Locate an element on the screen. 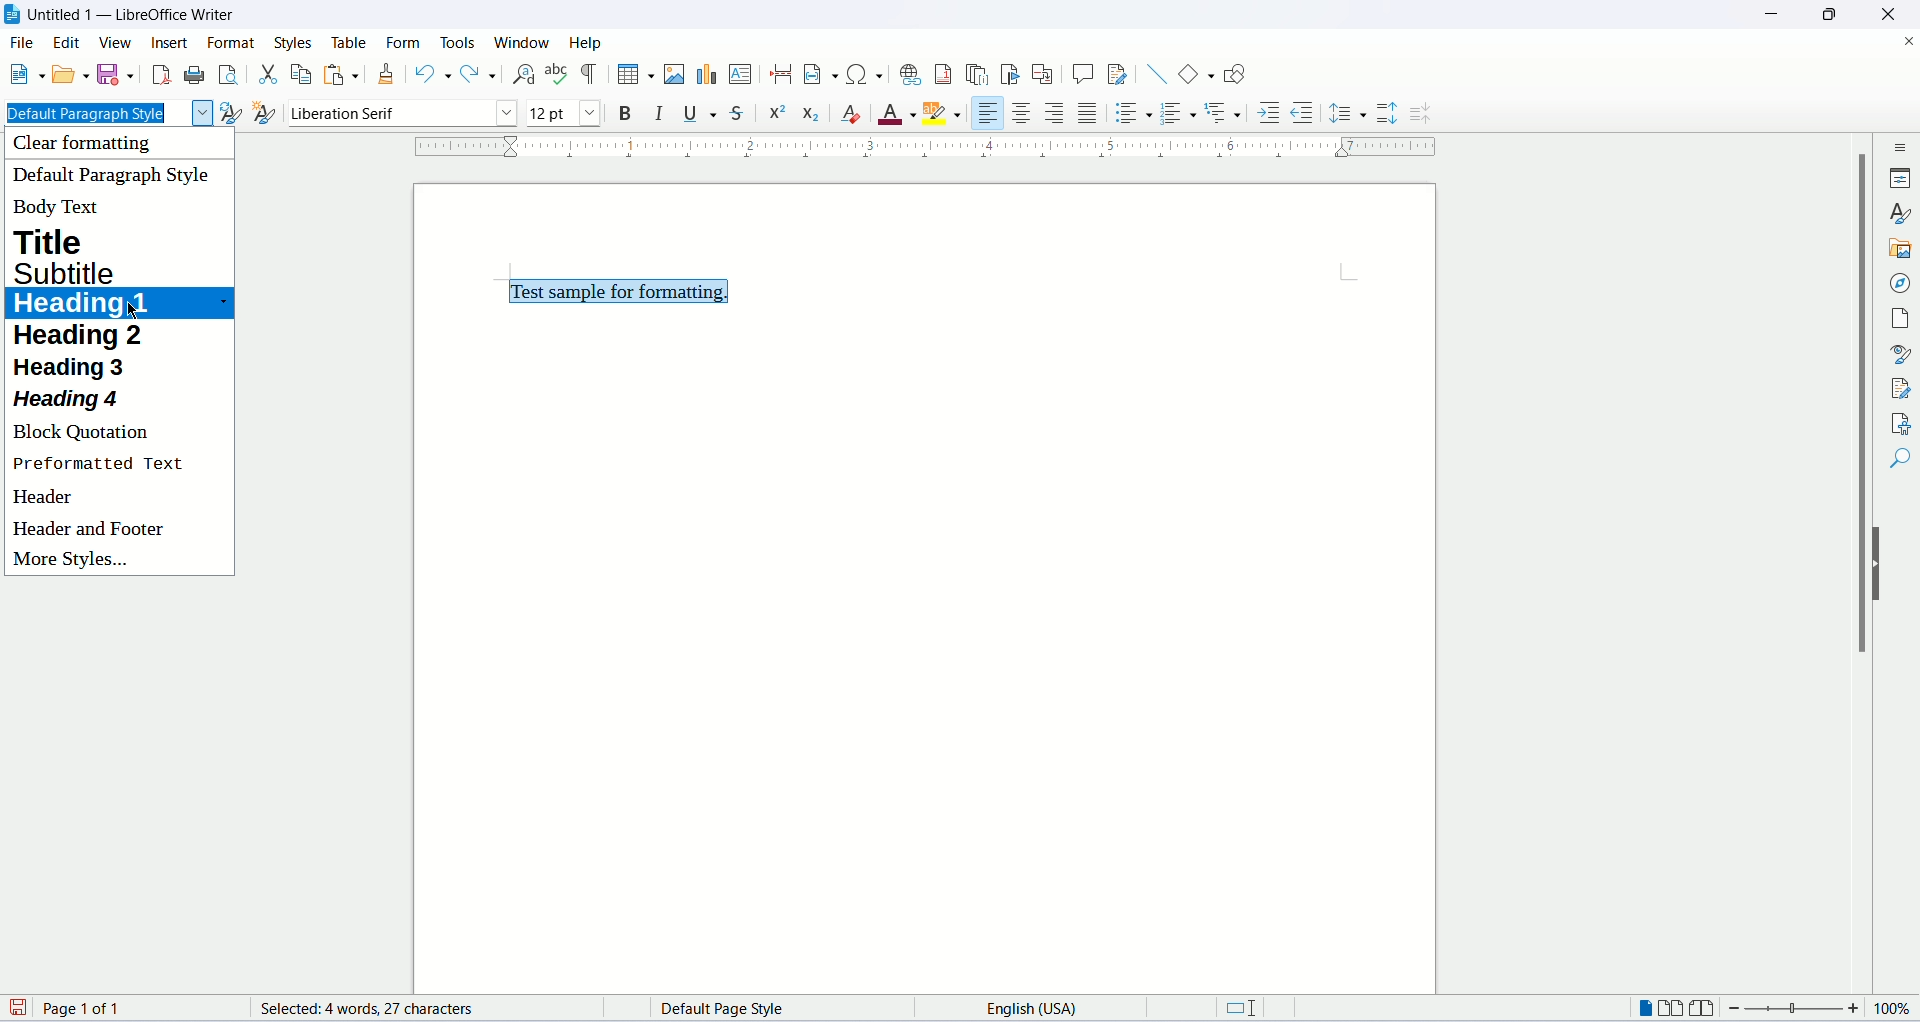  increase paragraph spacing is located at coordinates (1388, 115).